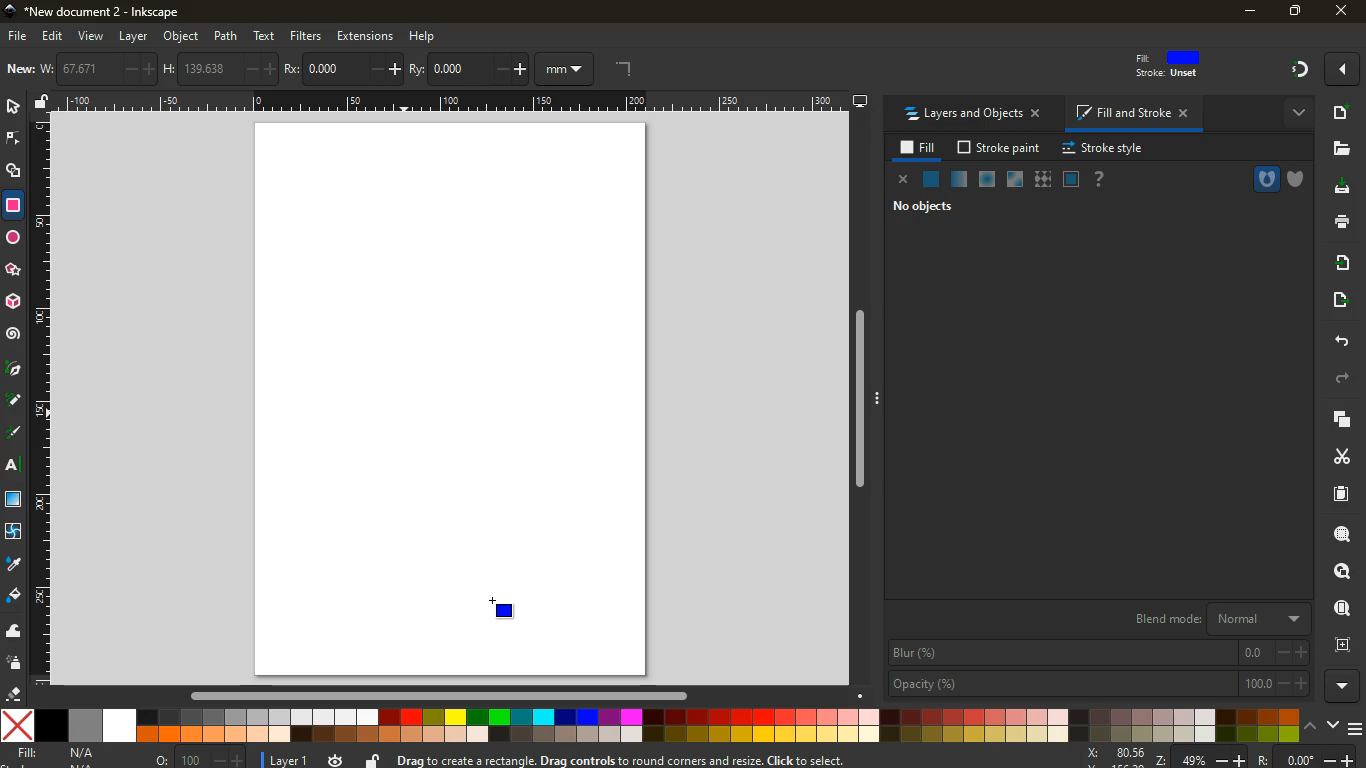 Image resolution: width=1366 pixels, height=768 pixels. Describe the element at coordinates (365, 37) in the screenshot. I see `extensions` at that location.